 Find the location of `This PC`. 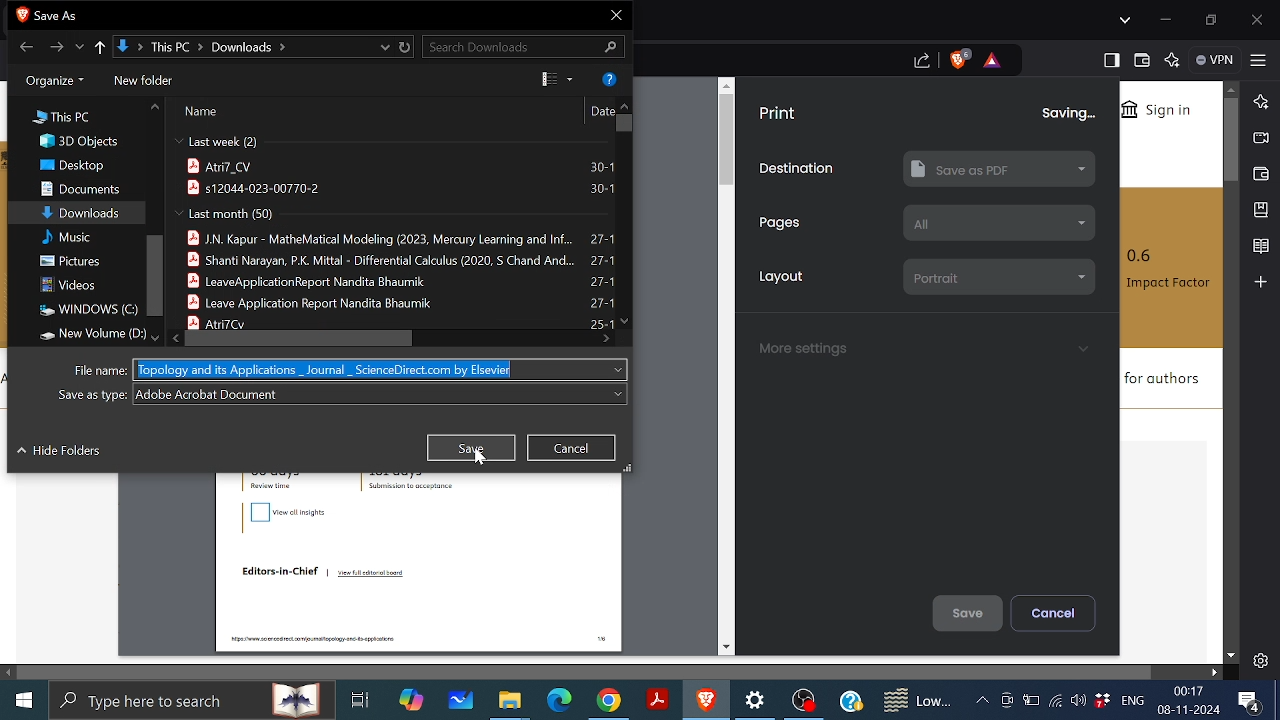

This PC is located at coordinates (63, 117).